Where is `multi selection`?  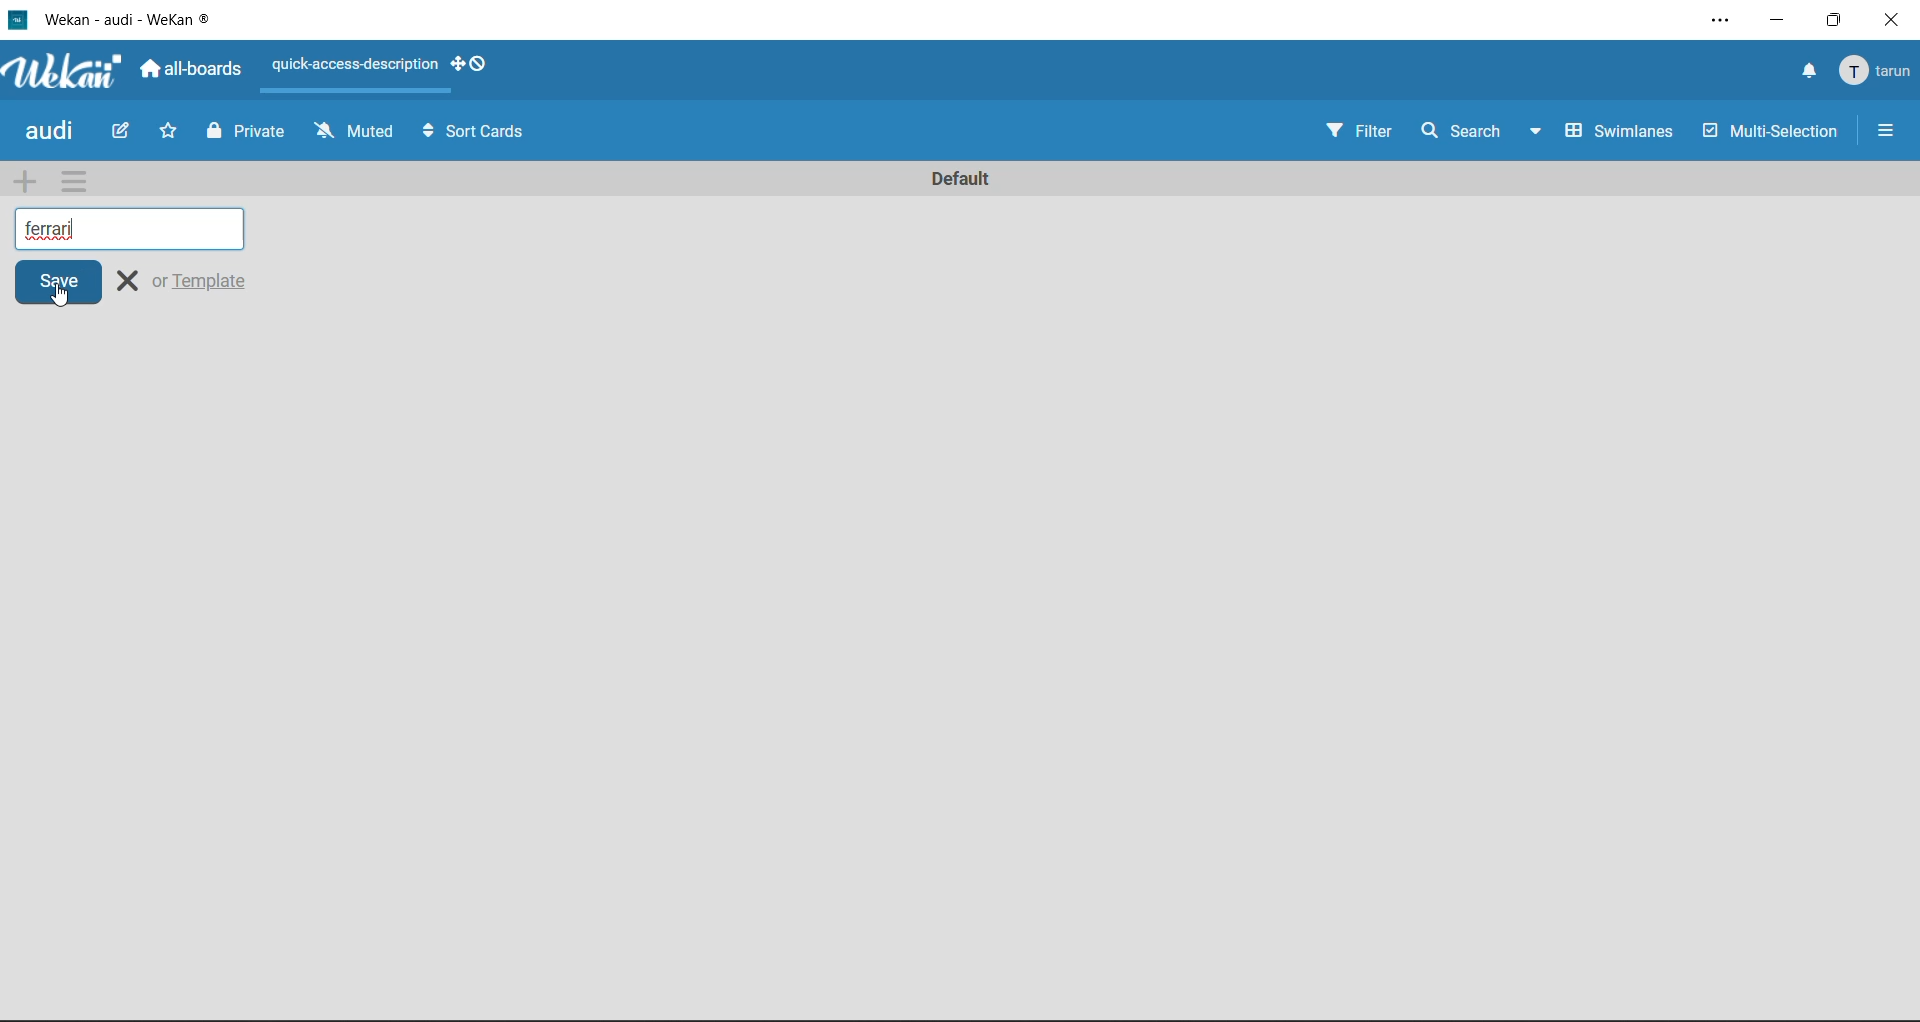 multi selection is located at coordinates (1768, 131).